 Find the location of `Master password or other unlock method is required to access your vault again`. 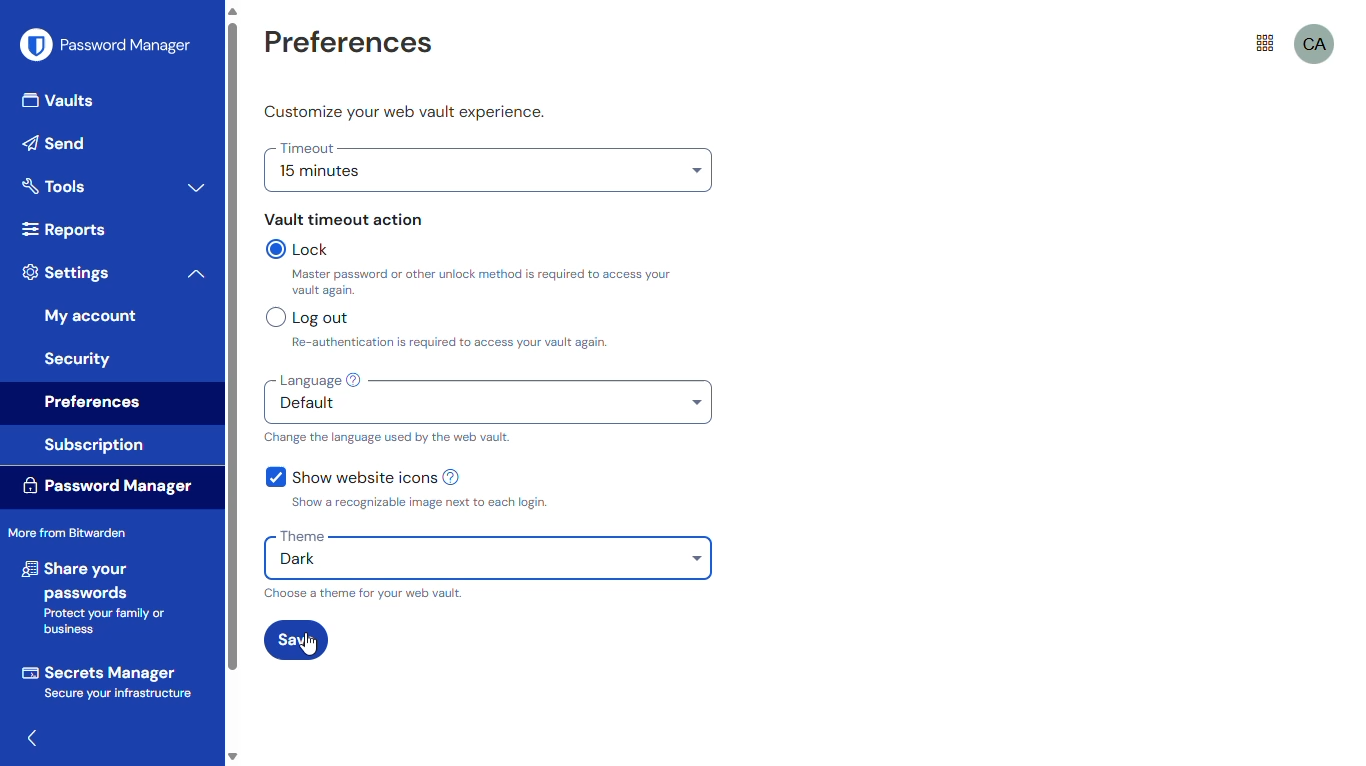

Master password or other unlock method is required to access your vault again is located at coordinates (489, 283).